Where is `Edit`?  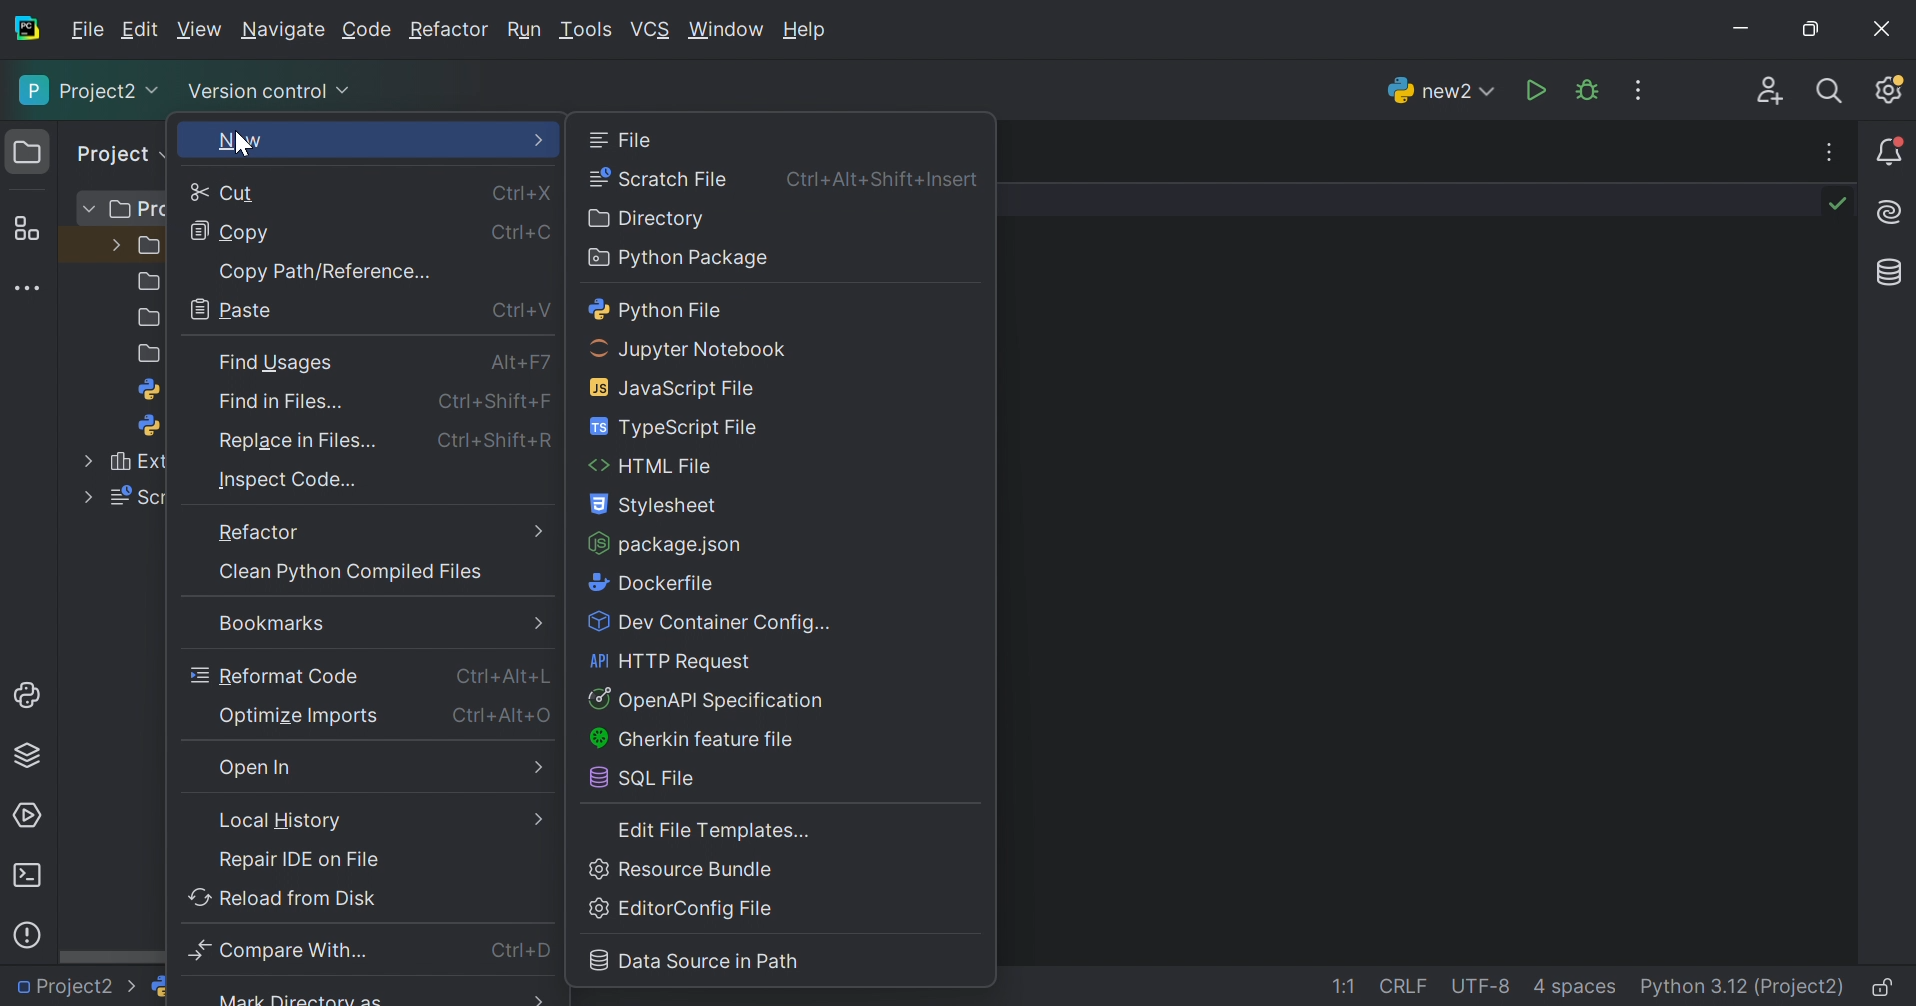 Edit is located at coordinates (140, 30).